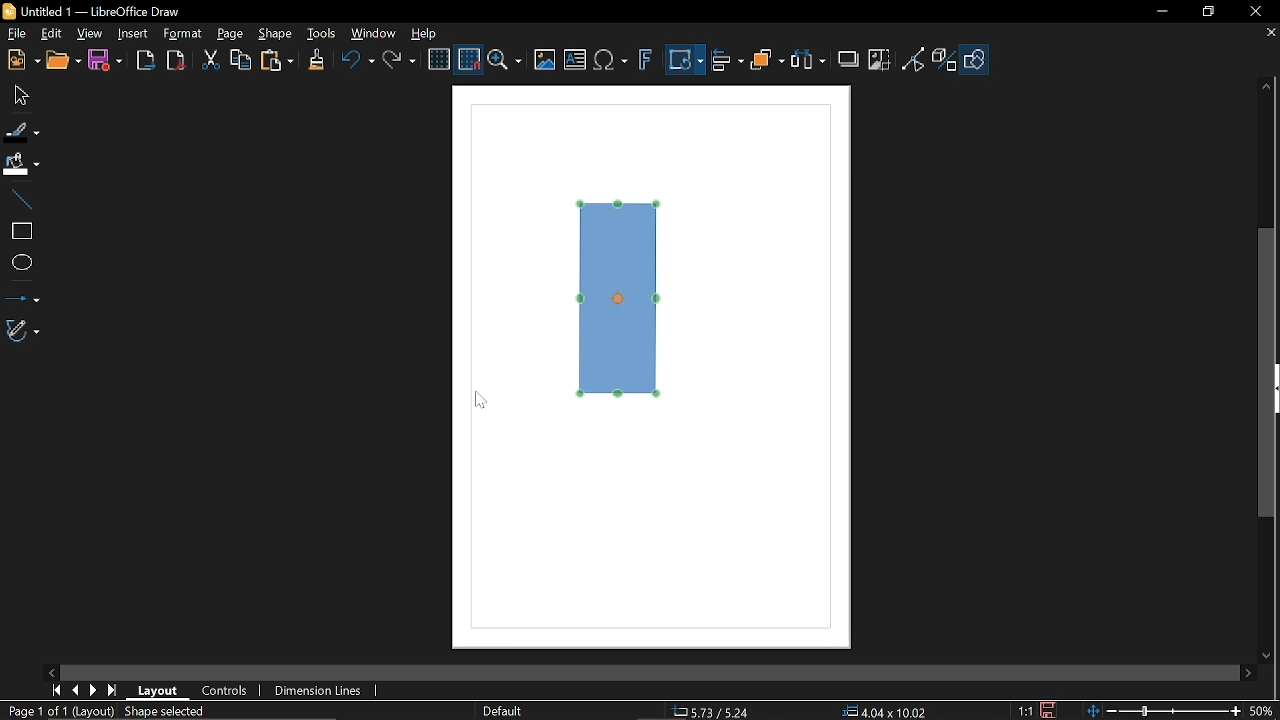  Describe the element at coordinates (439, 61) in the screenshot. I see `Display grid` at that location.